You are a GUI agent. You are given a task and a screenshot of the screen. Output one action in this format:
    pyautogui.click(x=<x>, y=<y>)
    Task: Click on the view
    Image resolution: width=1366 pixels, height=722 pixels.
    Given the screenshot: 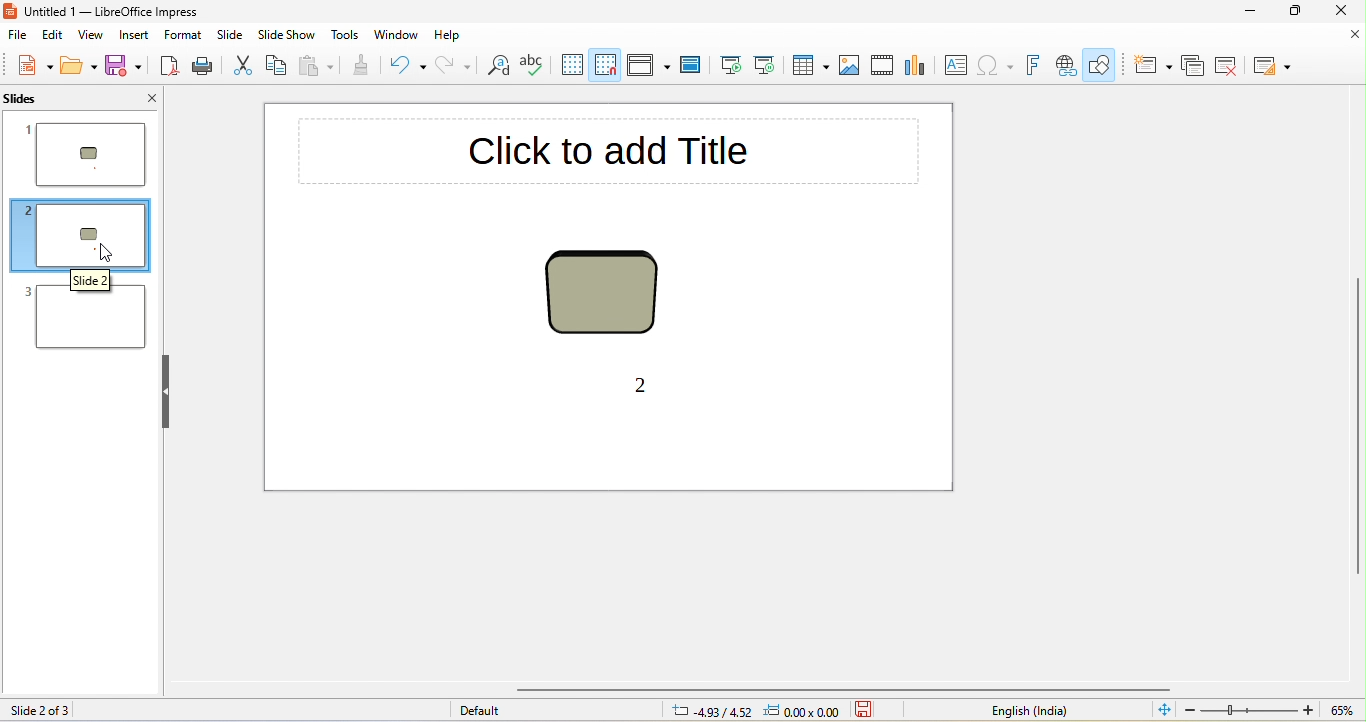 What is the action you would take?
    pyautogui.click(x=91, y=37)
    